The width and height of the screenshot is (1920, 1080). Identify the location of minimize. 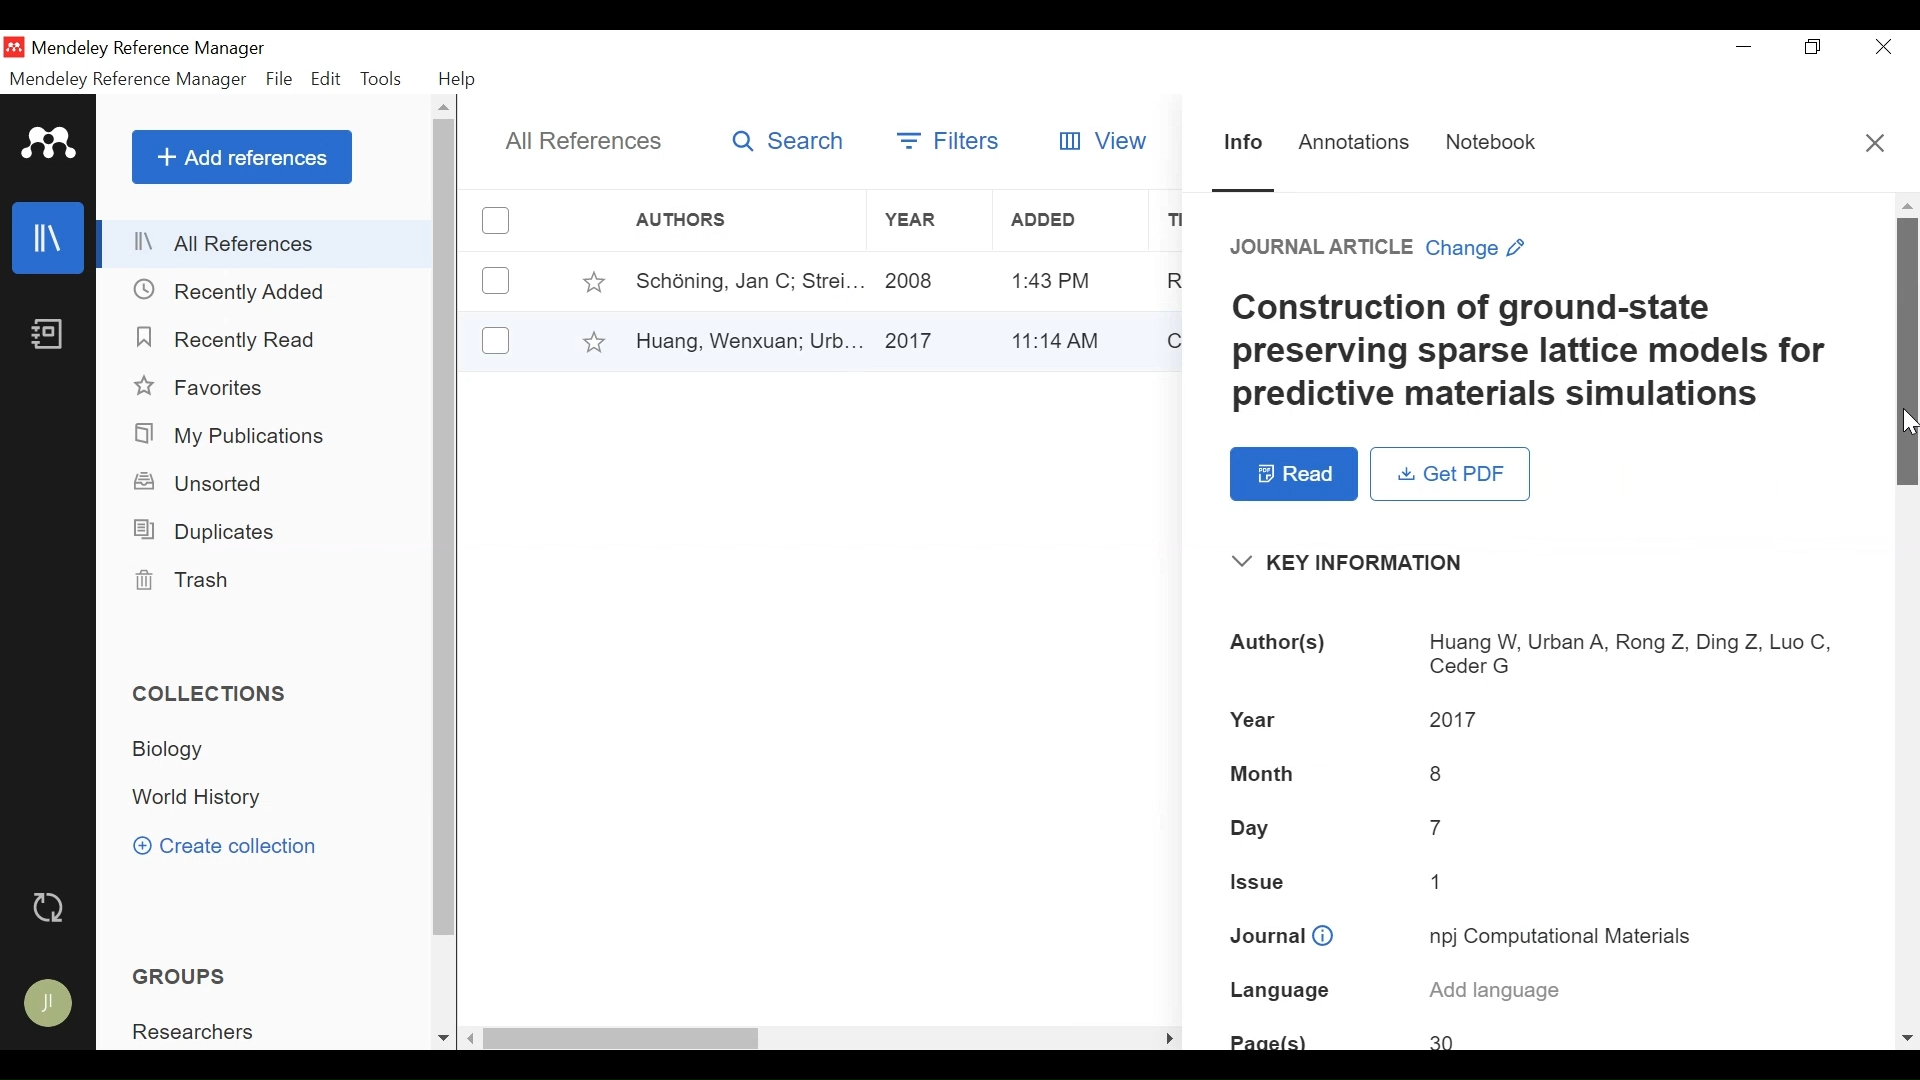
(1745, 47).